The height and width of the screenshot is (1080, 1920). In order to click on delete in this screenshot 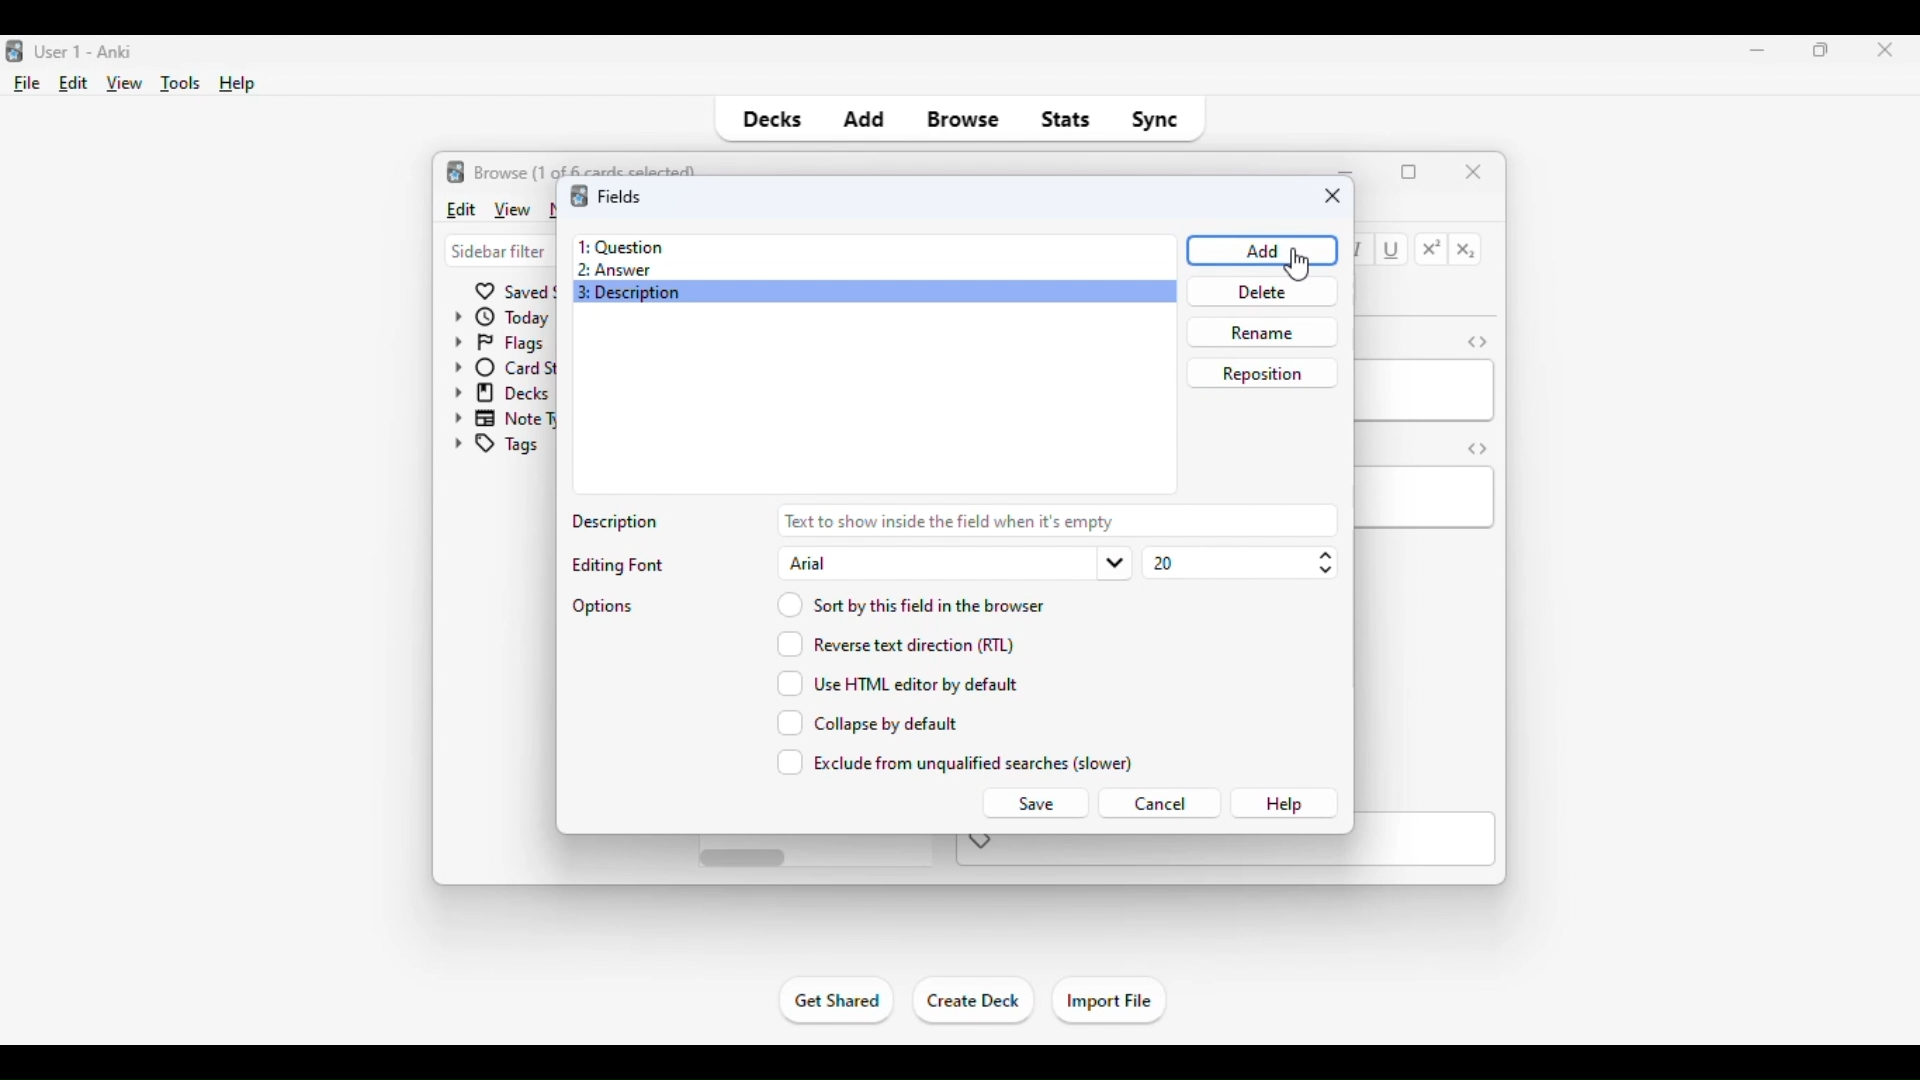, I will do `click(1258, 291)`.